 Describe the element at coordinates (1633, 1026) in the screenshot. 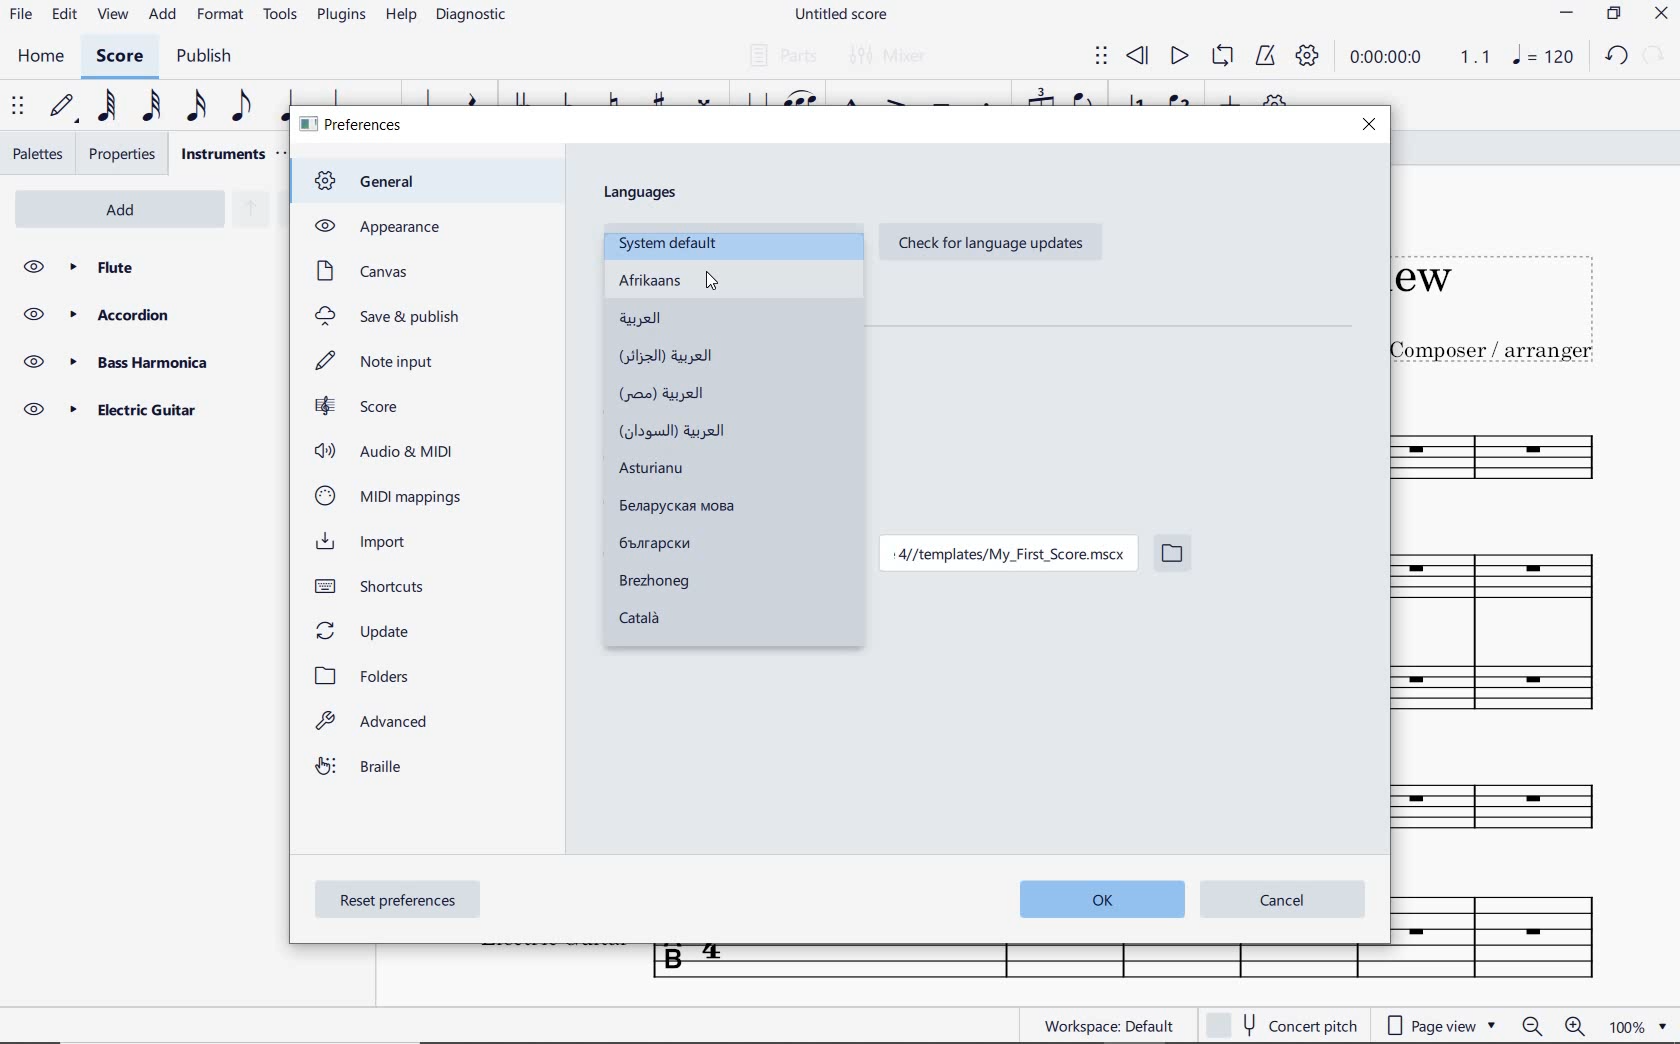

I see `zoom factor` at that location.